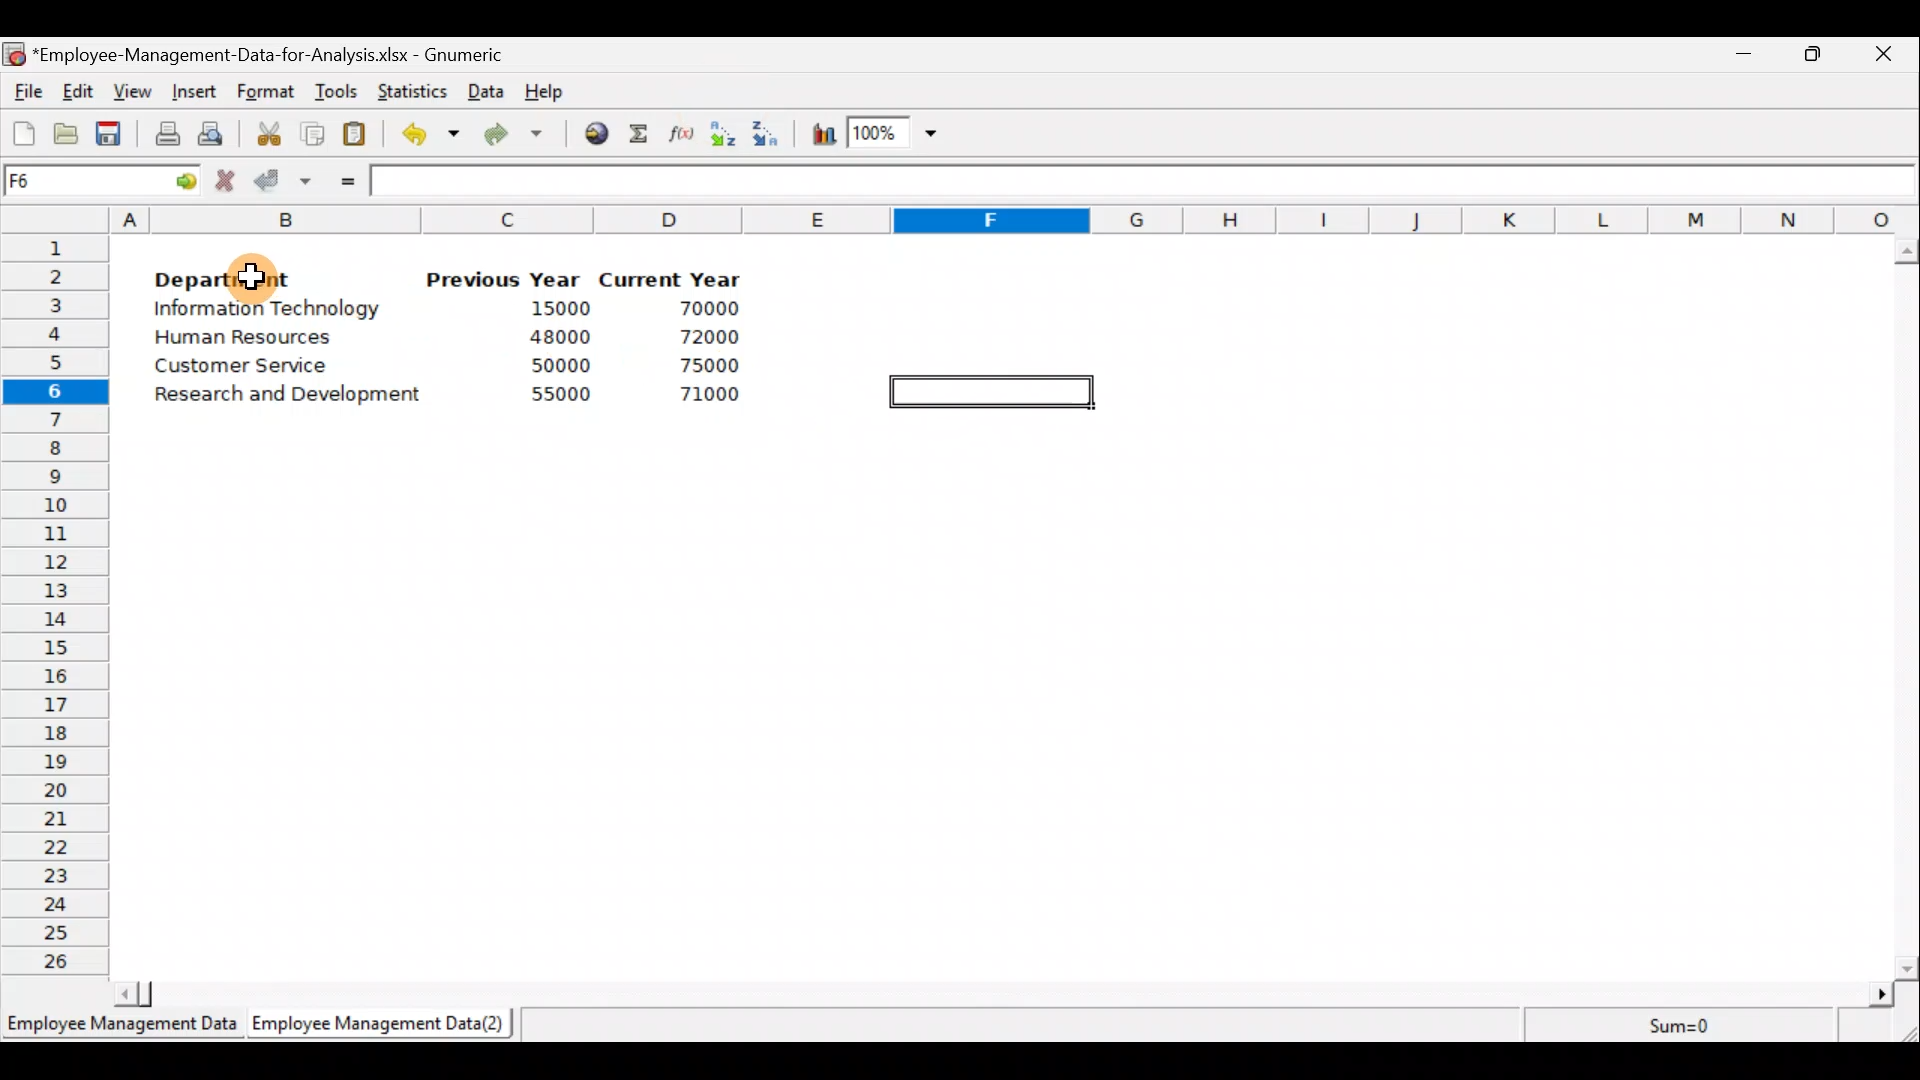 Image resolution: width=1920 pixels, height=1080 pixels. Describe the element at coordinates (265, 93) in the screenshot. I see `Format` at that location.